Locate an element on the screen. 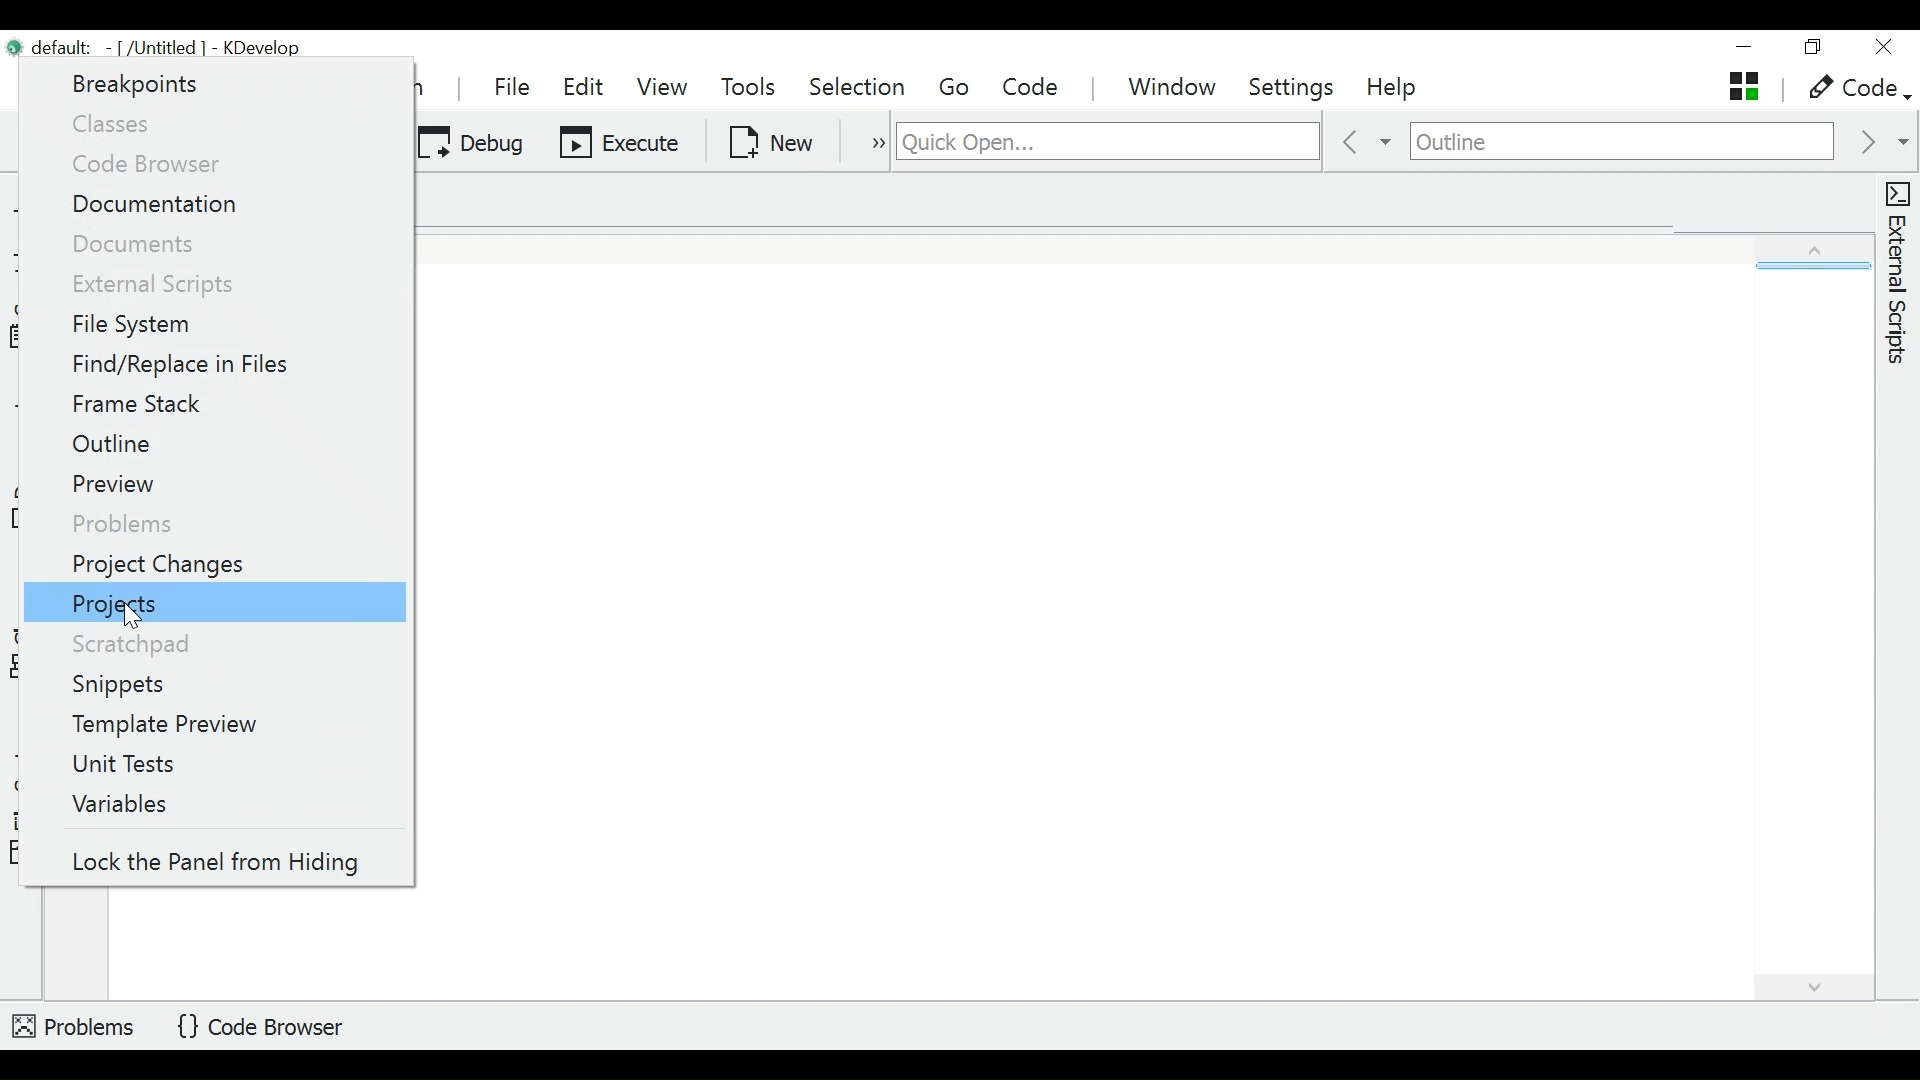 This screenshot has width=1920, height=1080. search for files, classes, functions and more is located at coordinates (1107, 141).